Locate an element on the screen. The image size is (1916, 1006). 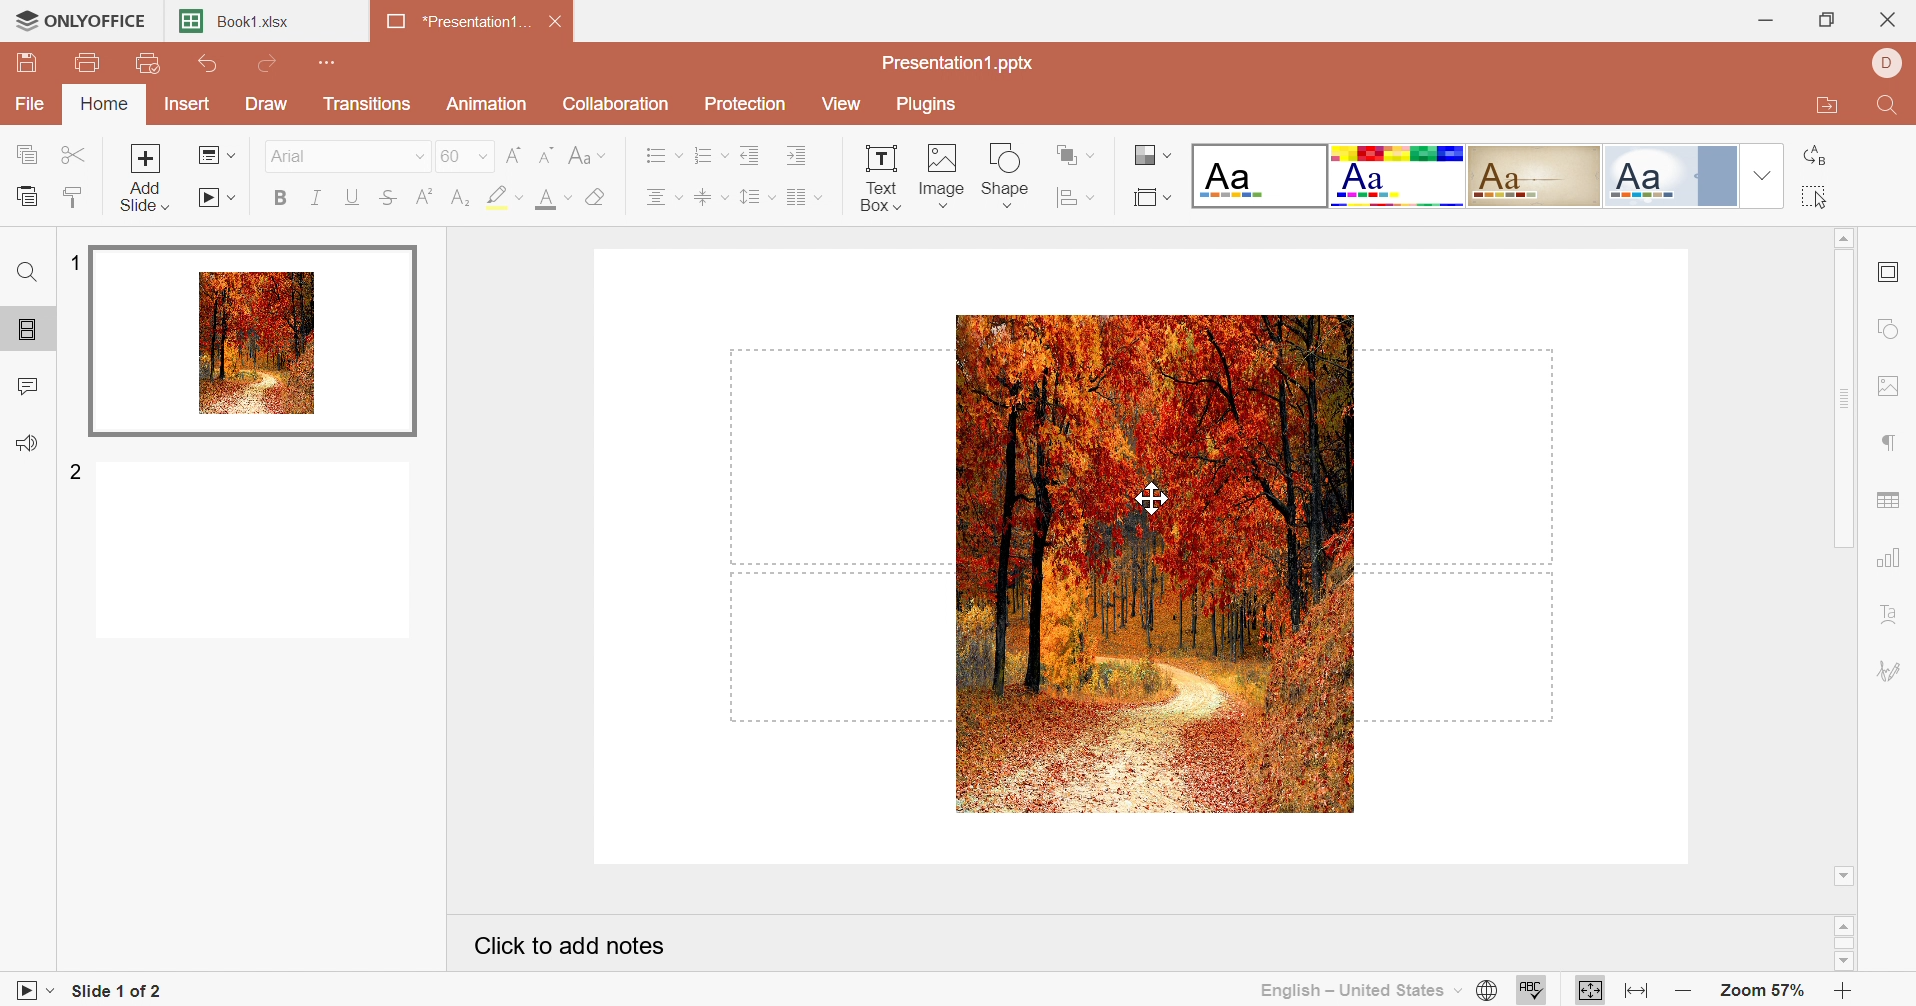
Quick print is located at coordinates (149, 64).